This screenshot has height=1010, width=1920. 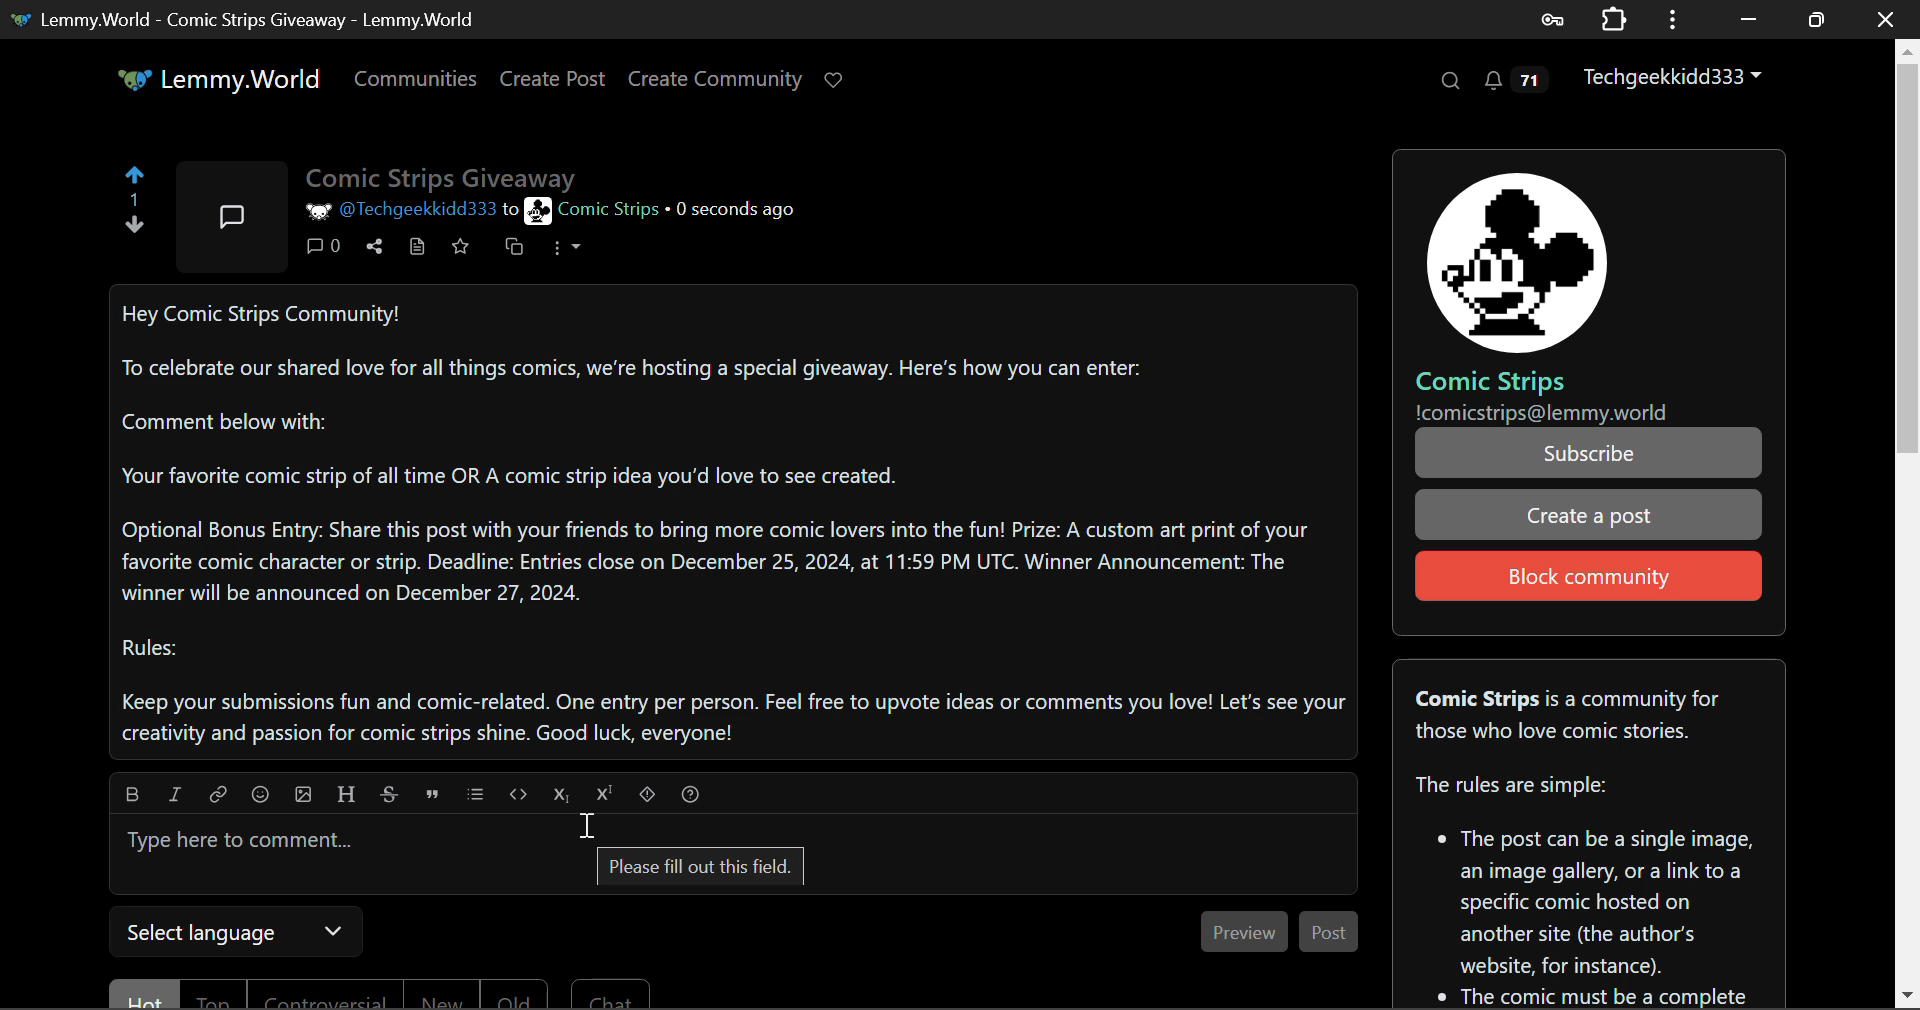 What do you see at coordinates (1591, 576) in the screenshot?
I see `Block community` at bounding box center [1591, 576].